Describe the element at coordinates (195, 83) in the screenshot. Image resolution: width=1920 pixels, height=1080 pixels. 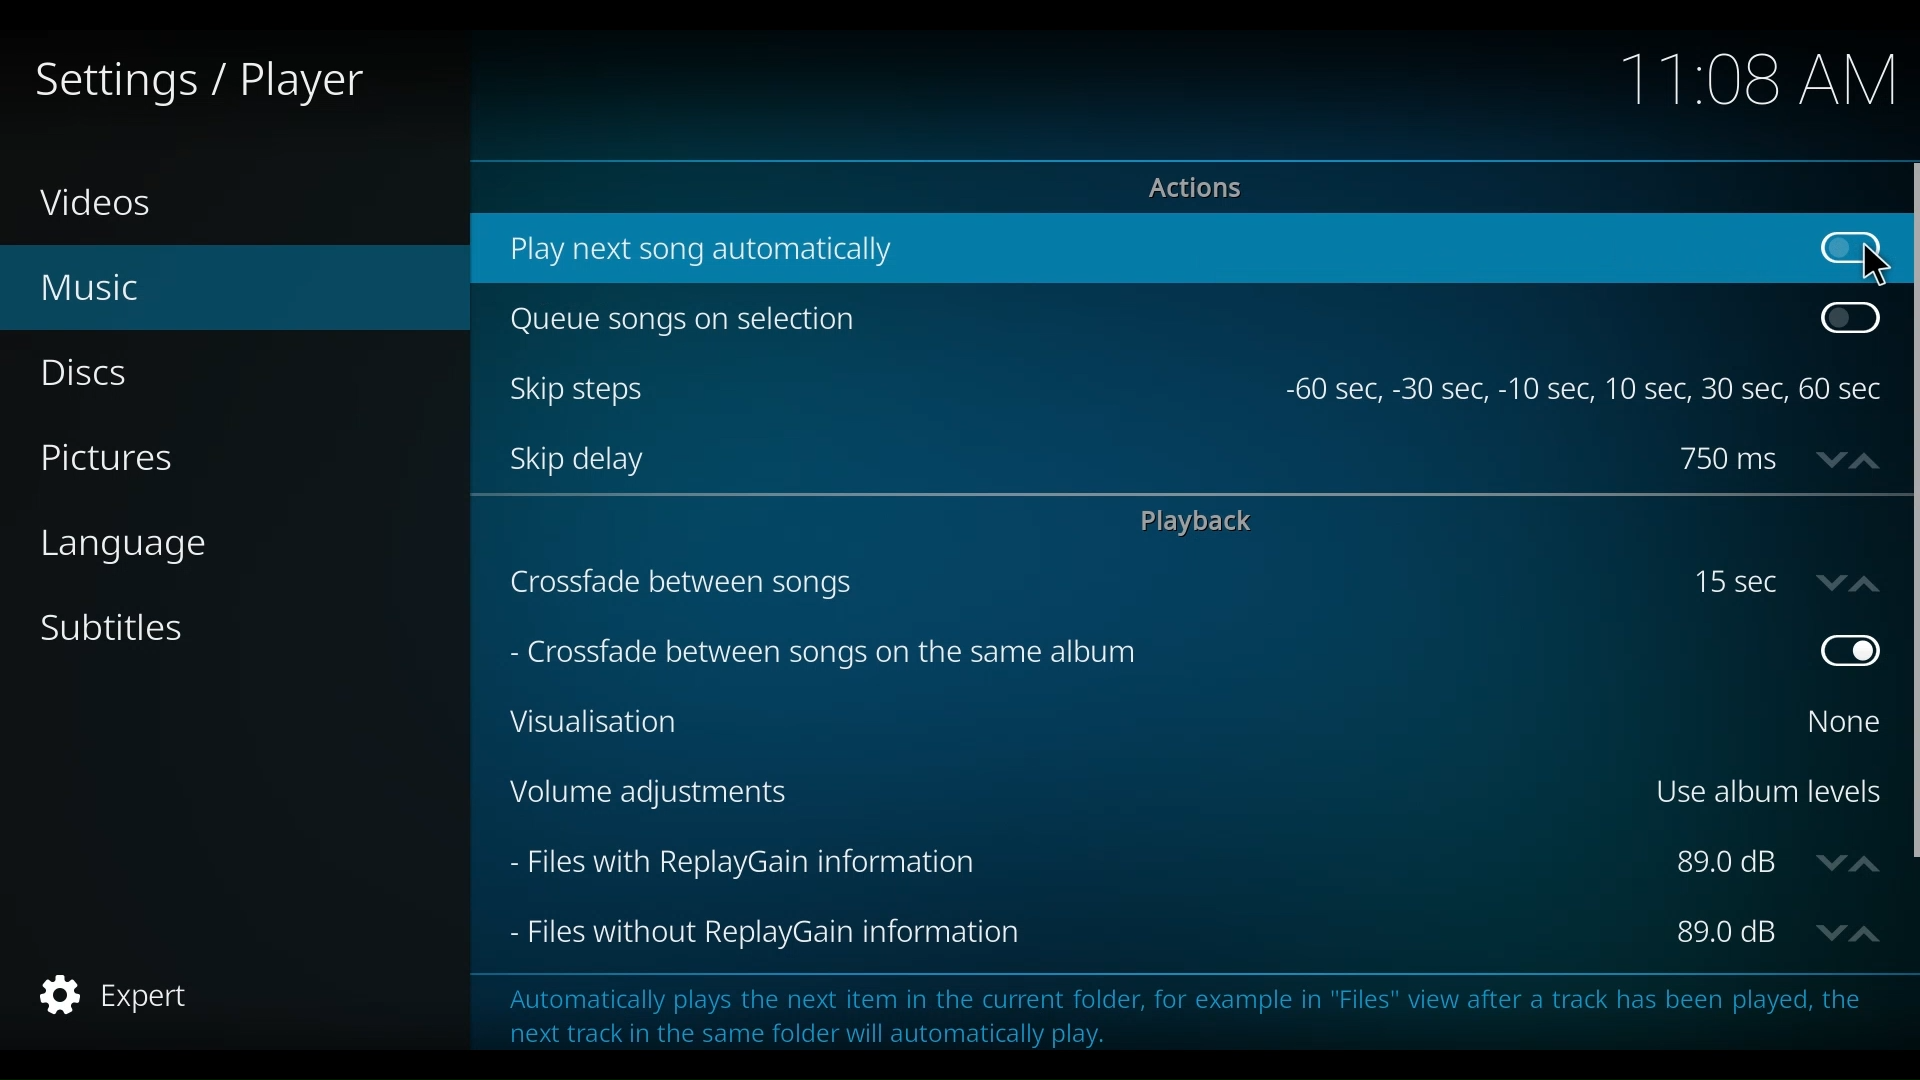
I see `Settings/Player` at that location.